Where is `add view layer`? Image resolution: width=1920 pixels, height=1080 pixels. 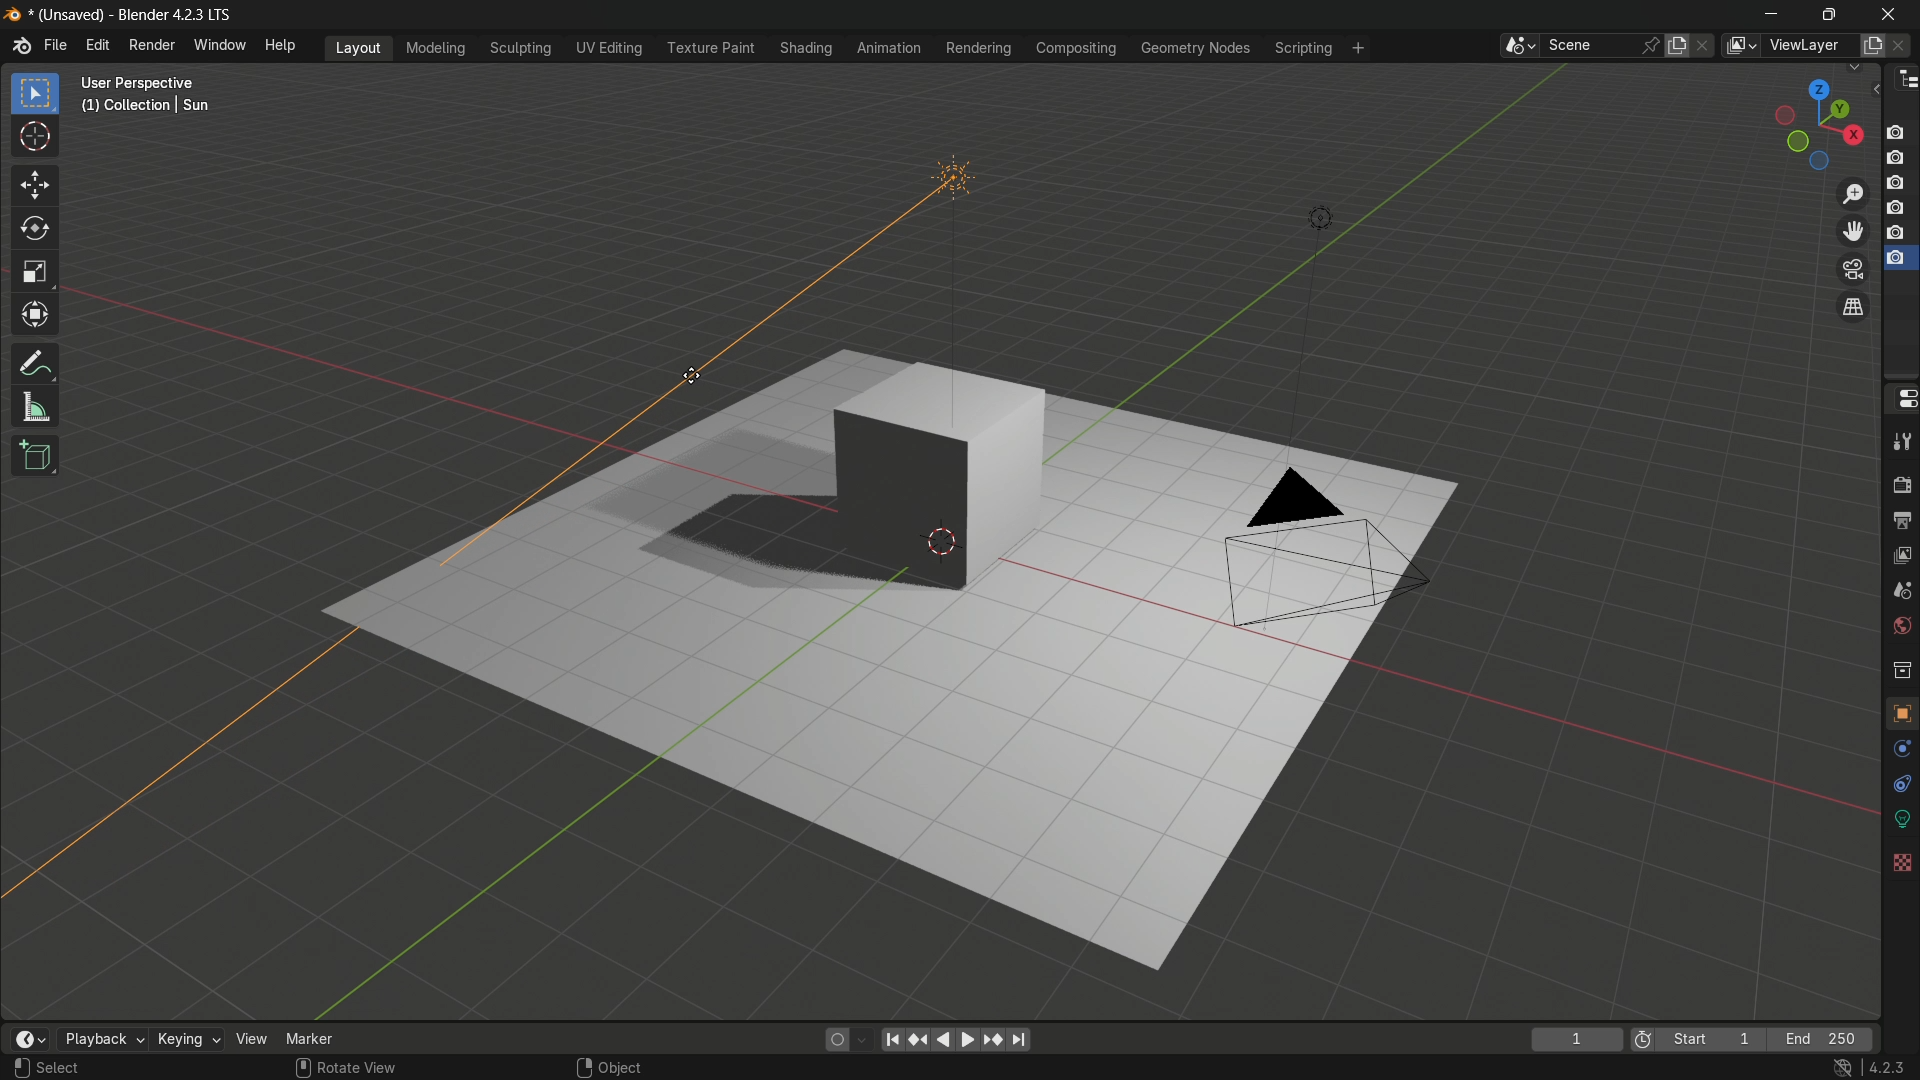
add view layer is located at coordinates (1872, 44).